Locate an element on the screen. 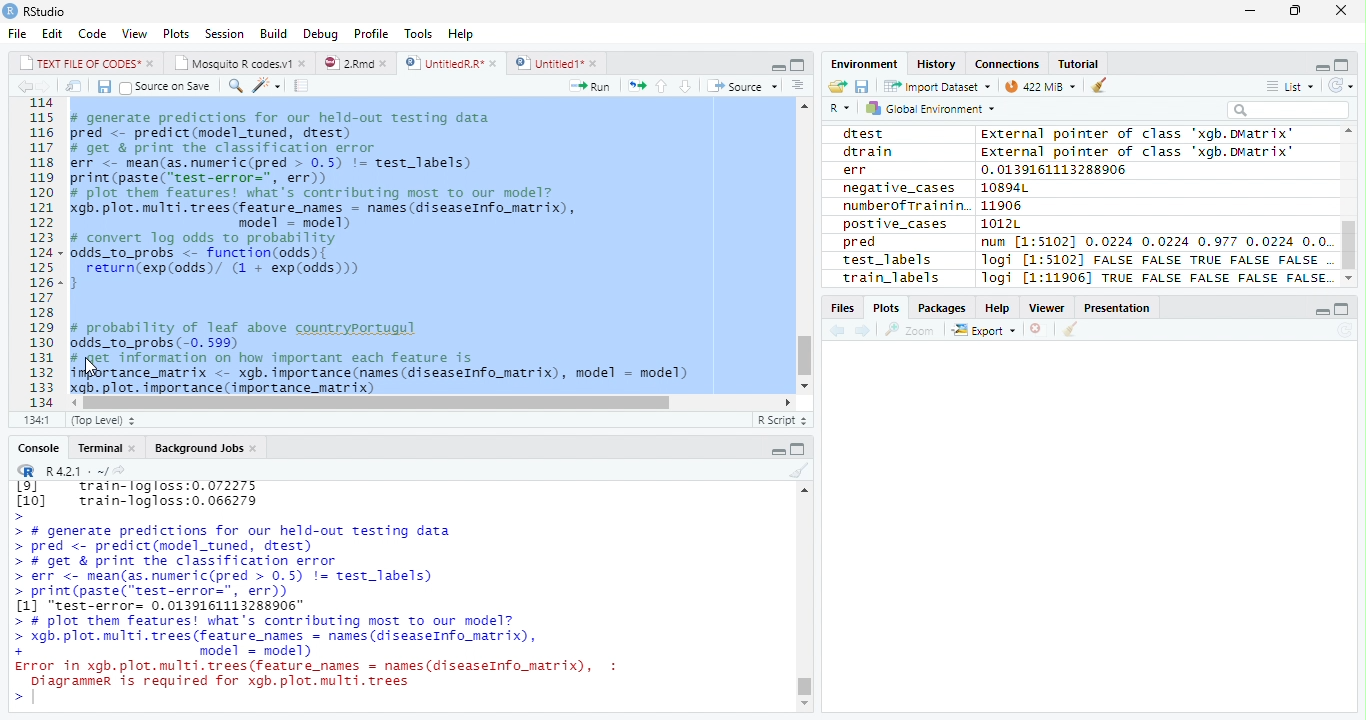  test_labels is located at coordinates (886, 260).